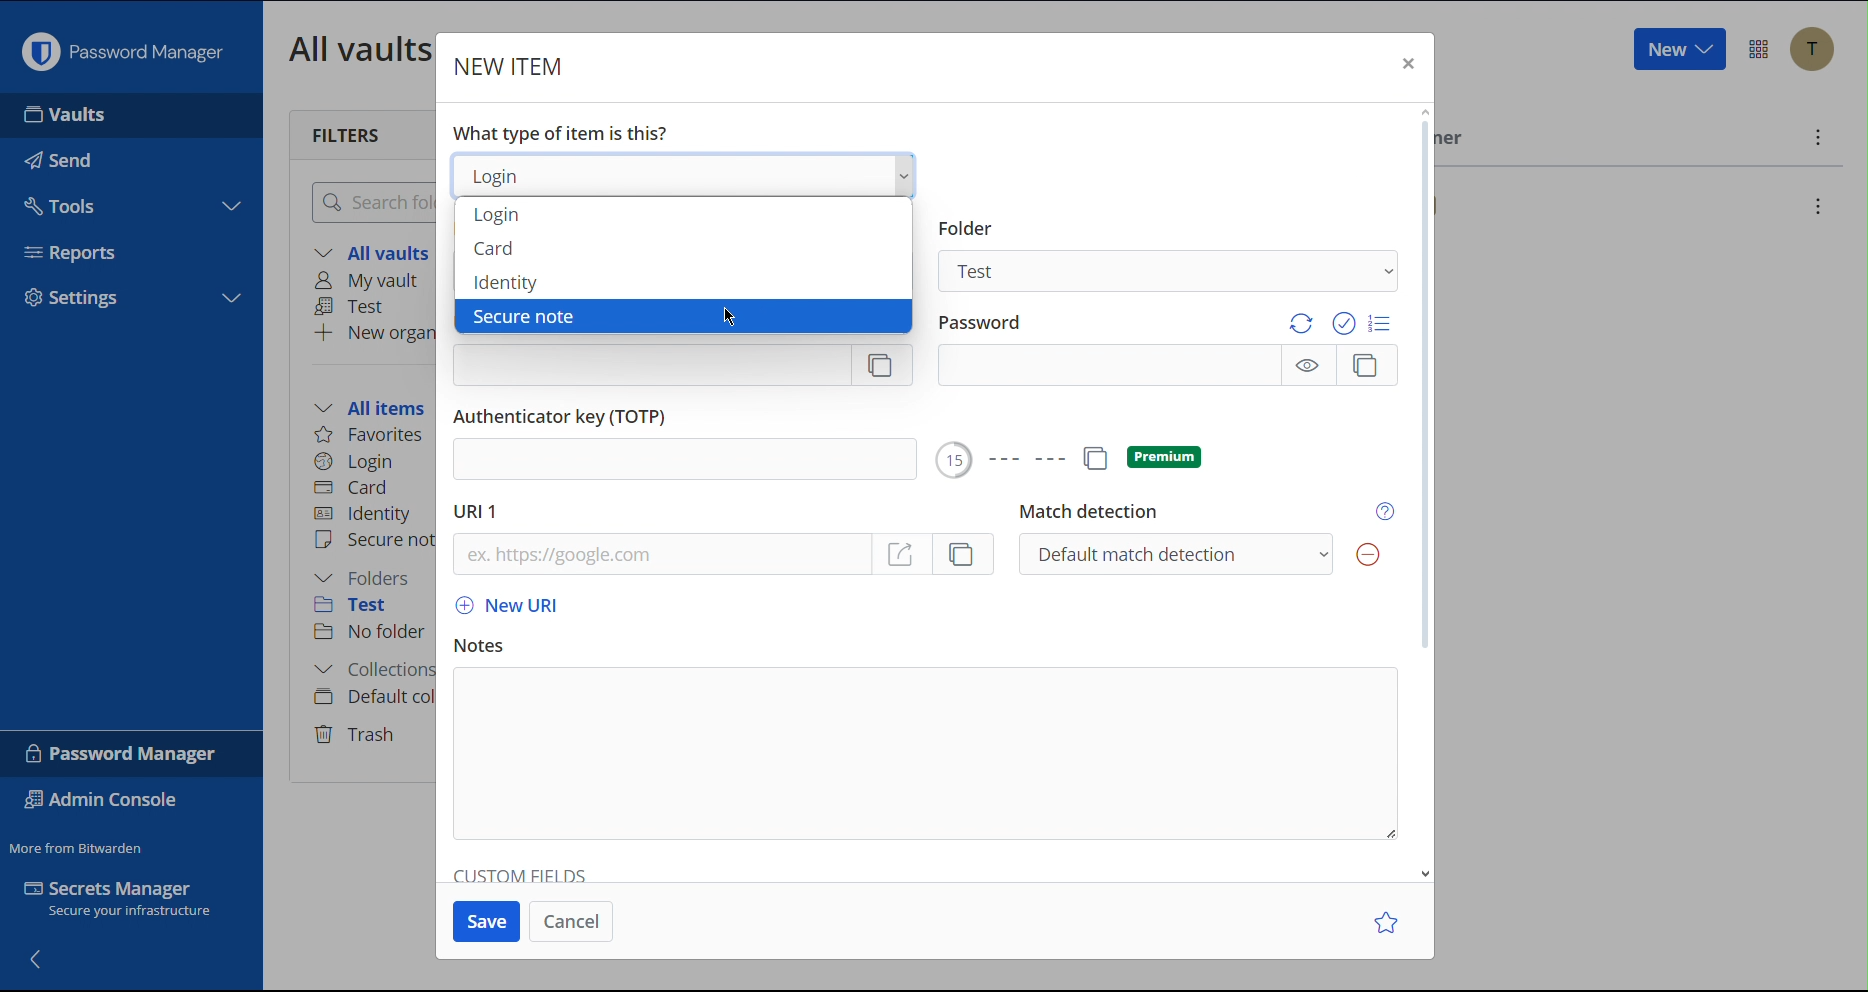 This screenshot has width=1868, height=992. I want to click on Card, so click(355, 485).